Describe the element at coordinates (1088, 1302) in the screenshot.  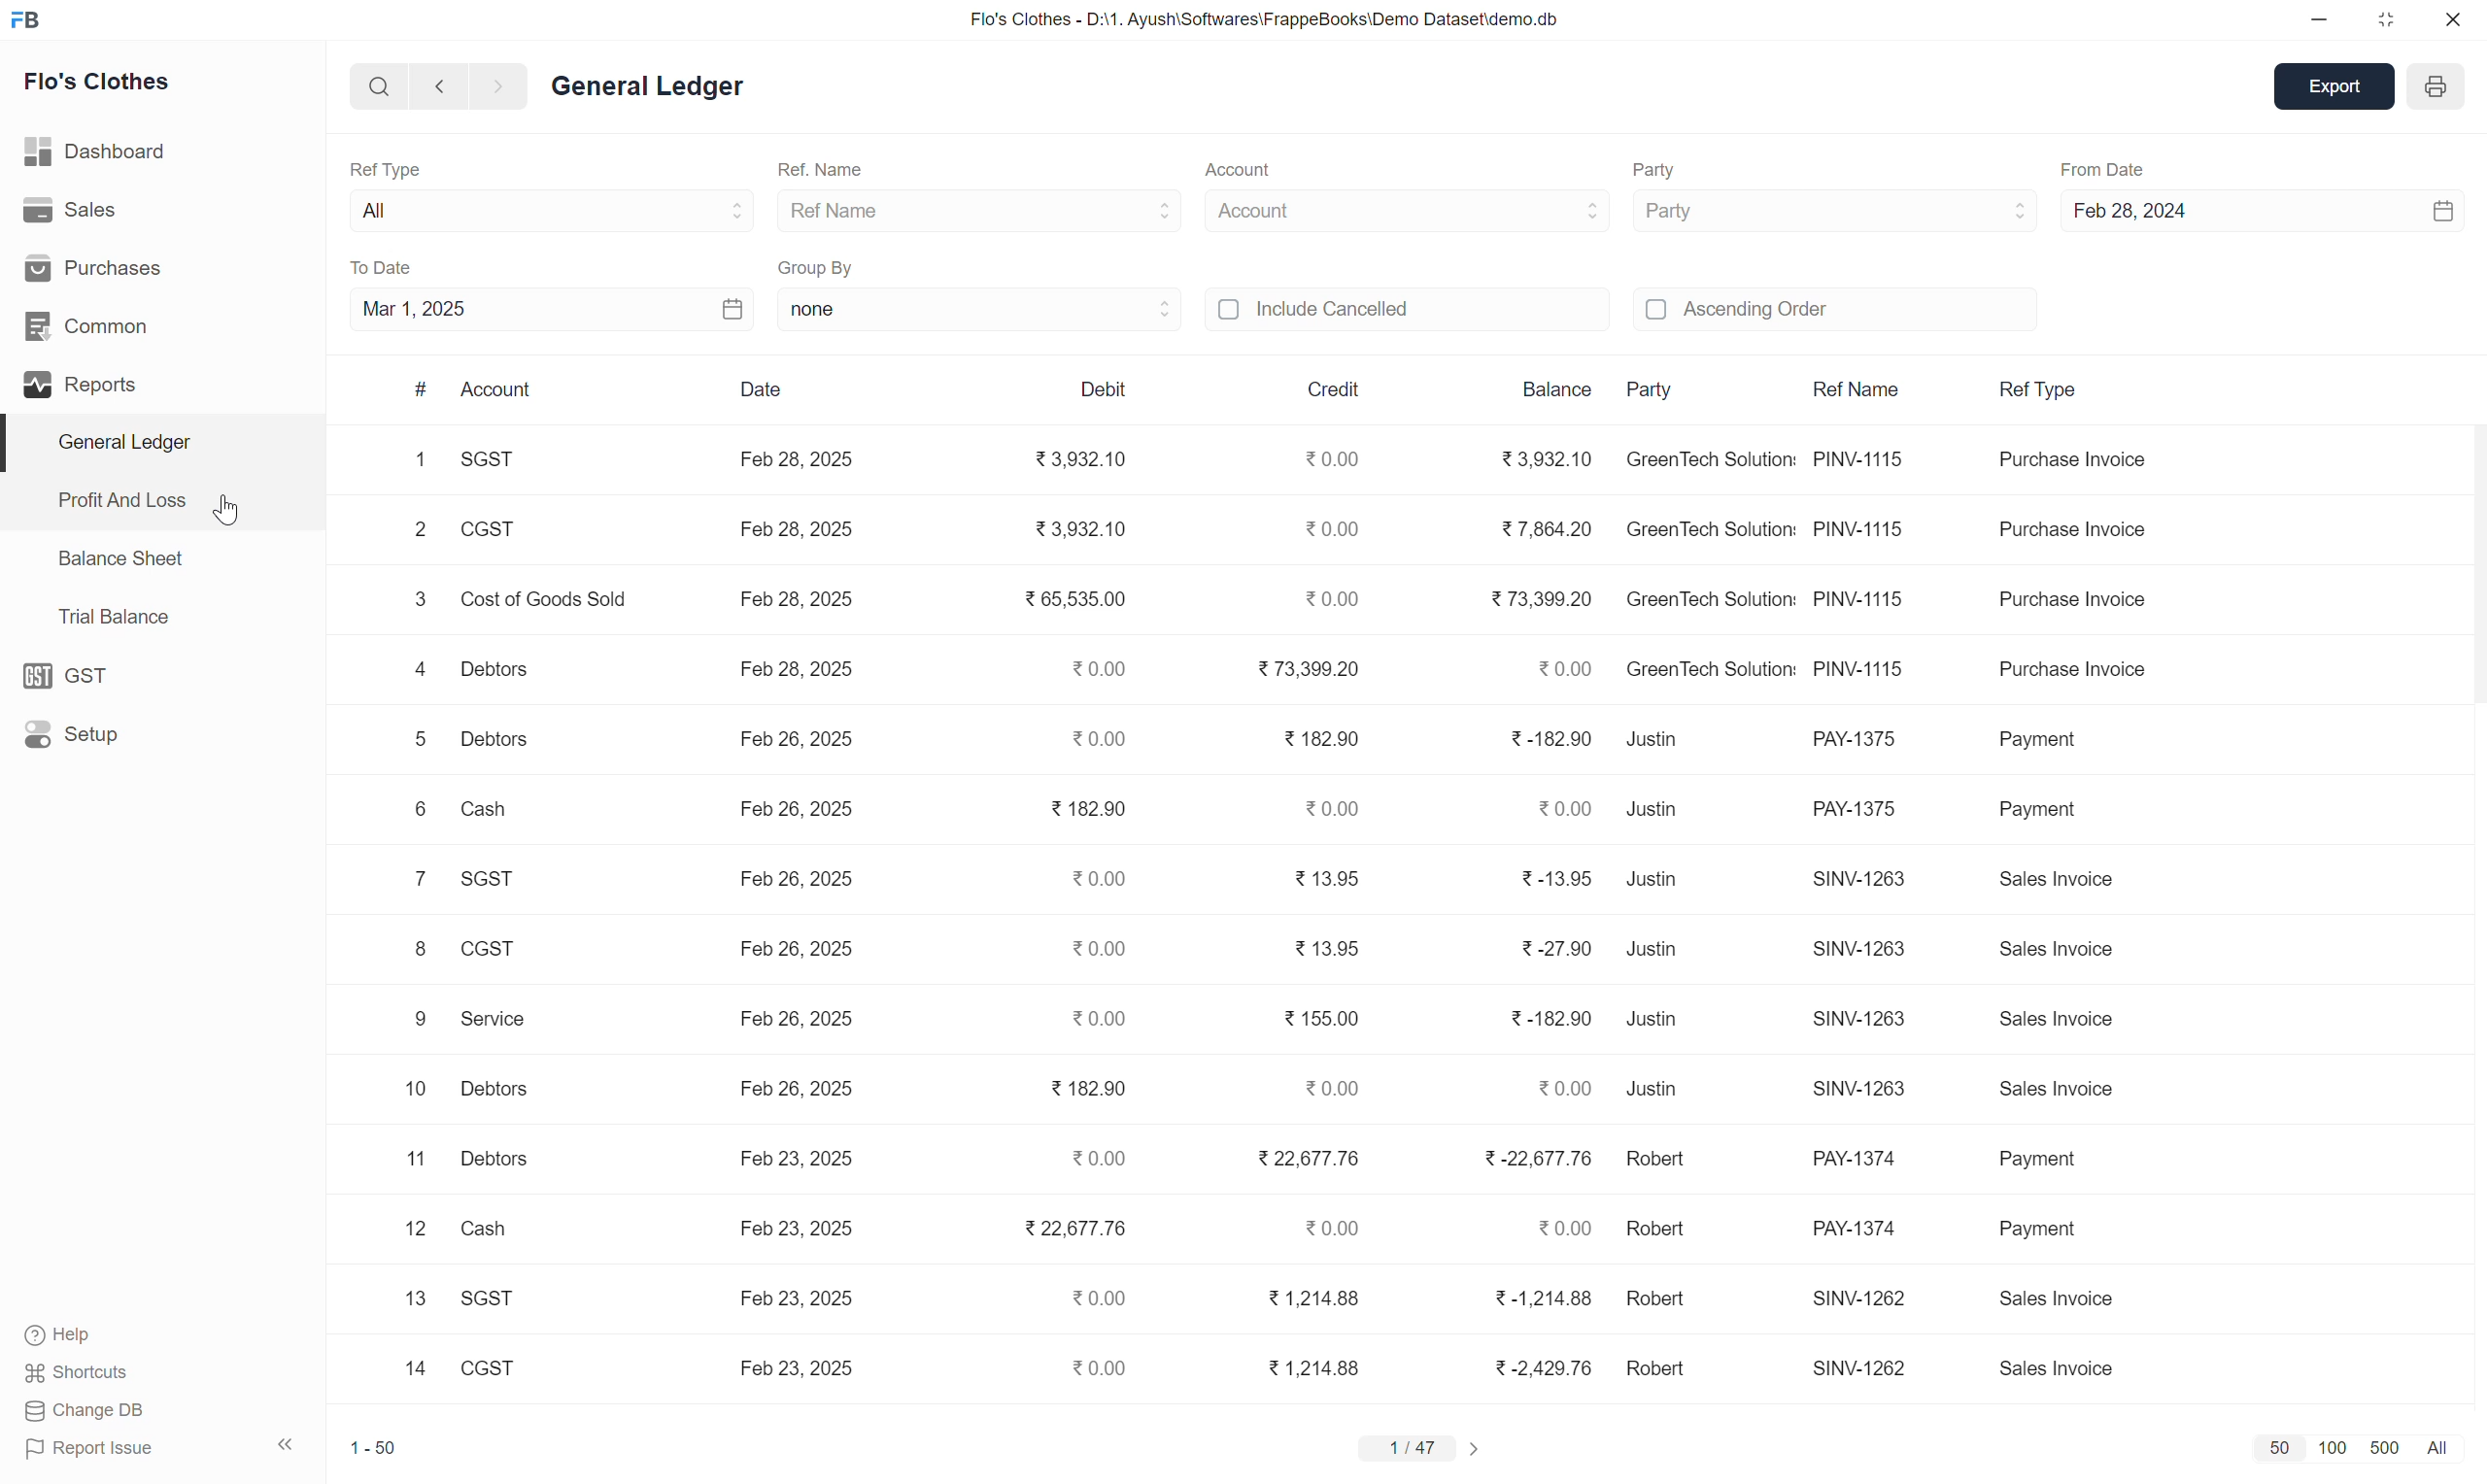
I see `₹0.00` at that location.